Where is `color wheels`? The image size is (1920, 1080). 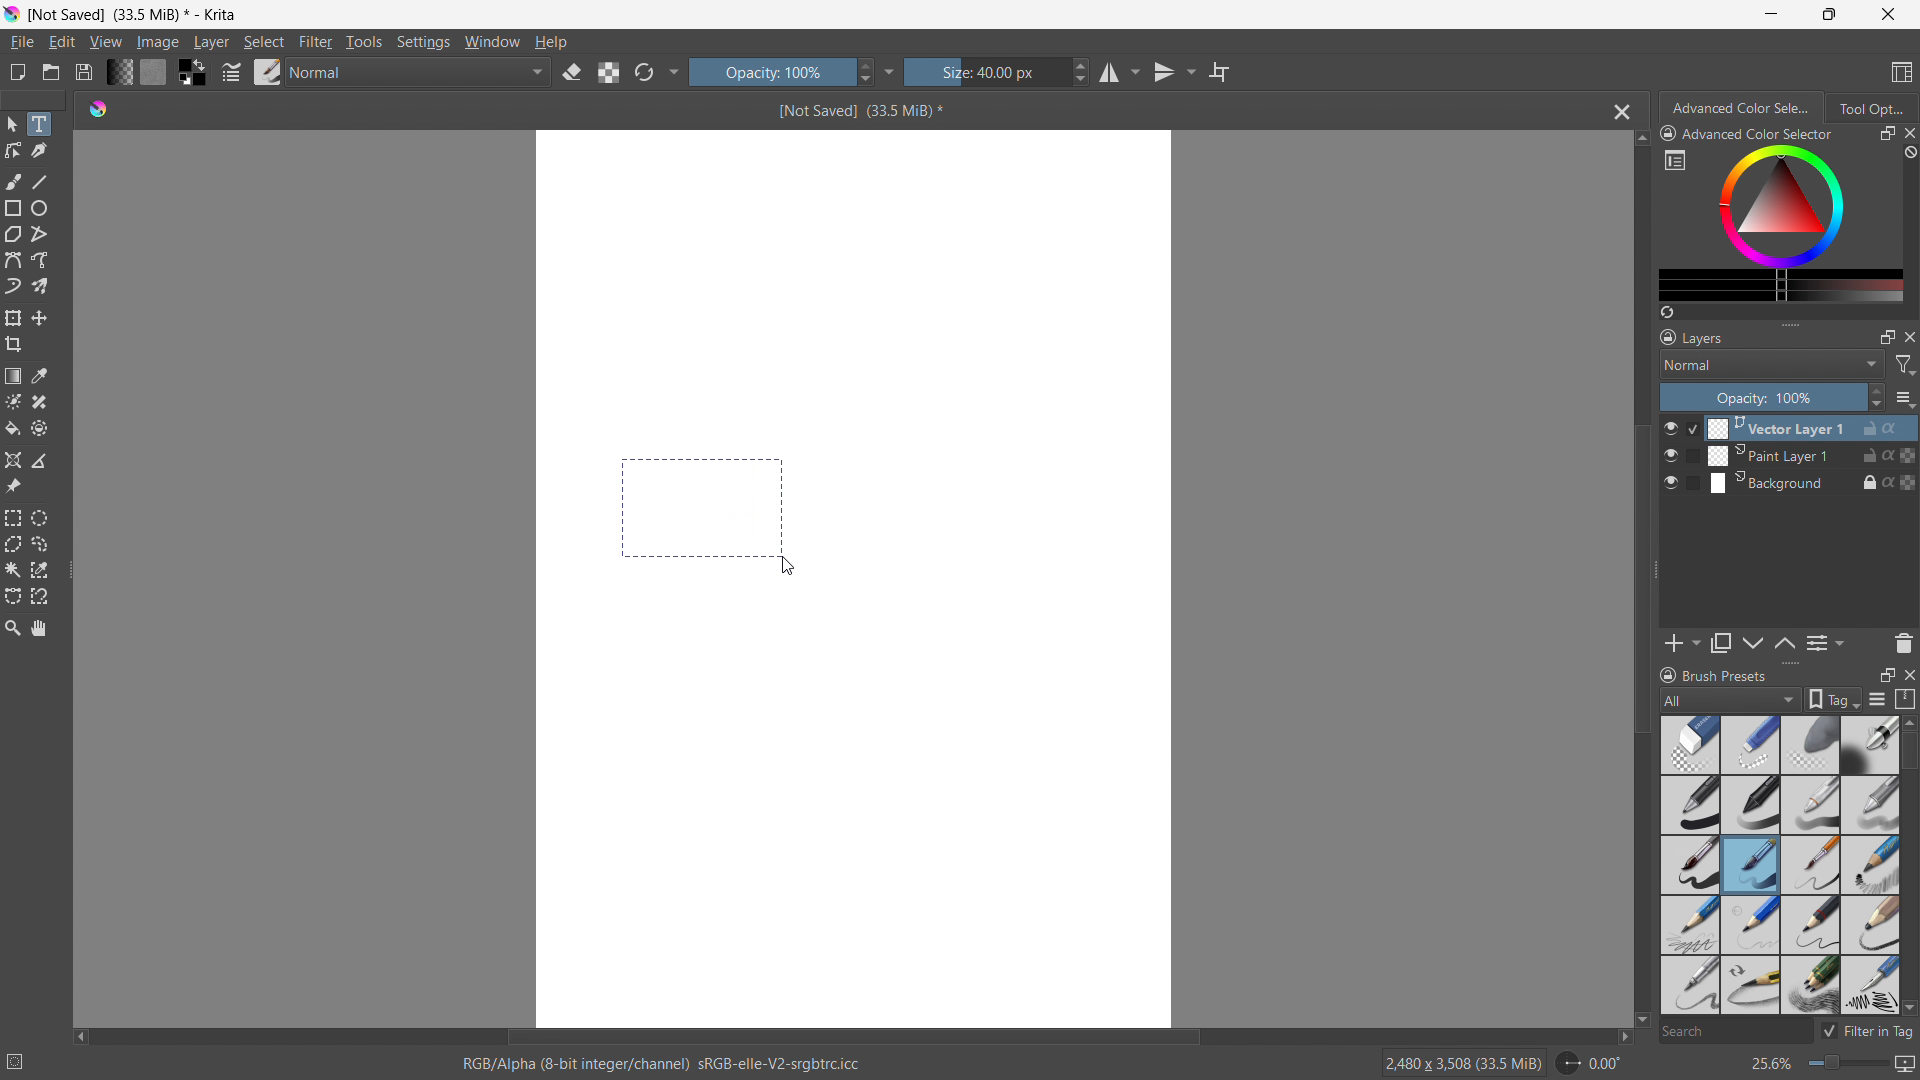
color wheels is located at coordinates (1781, 205).